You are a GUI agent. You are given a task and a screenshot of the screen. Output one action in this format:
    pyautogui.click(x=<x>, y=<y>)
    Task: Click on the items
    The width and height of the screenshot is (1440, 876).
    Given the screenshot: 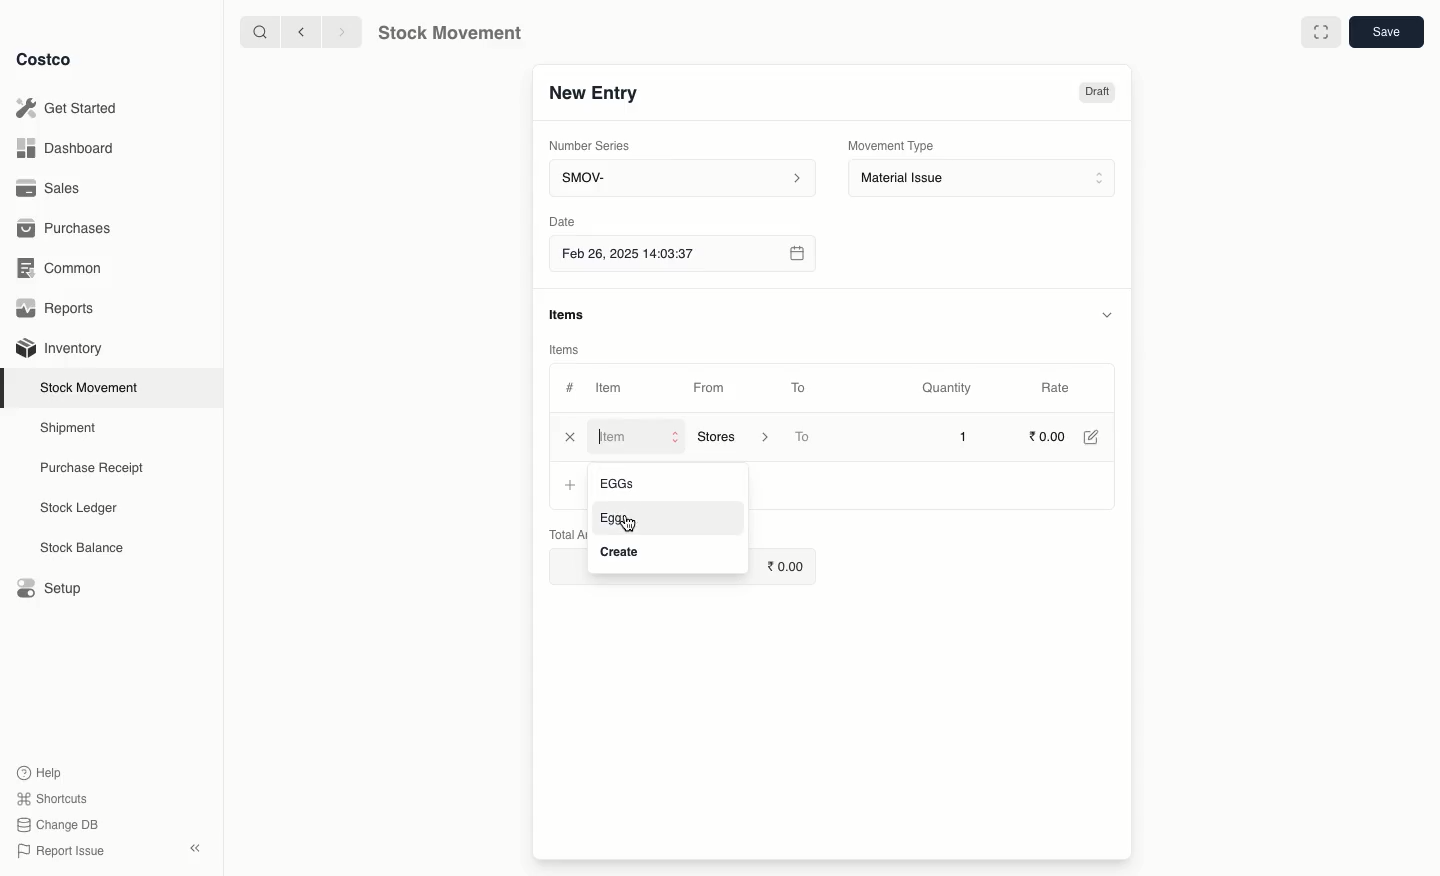 What is the action you would take?
    pyautogui.click(x=569, y=315)
    